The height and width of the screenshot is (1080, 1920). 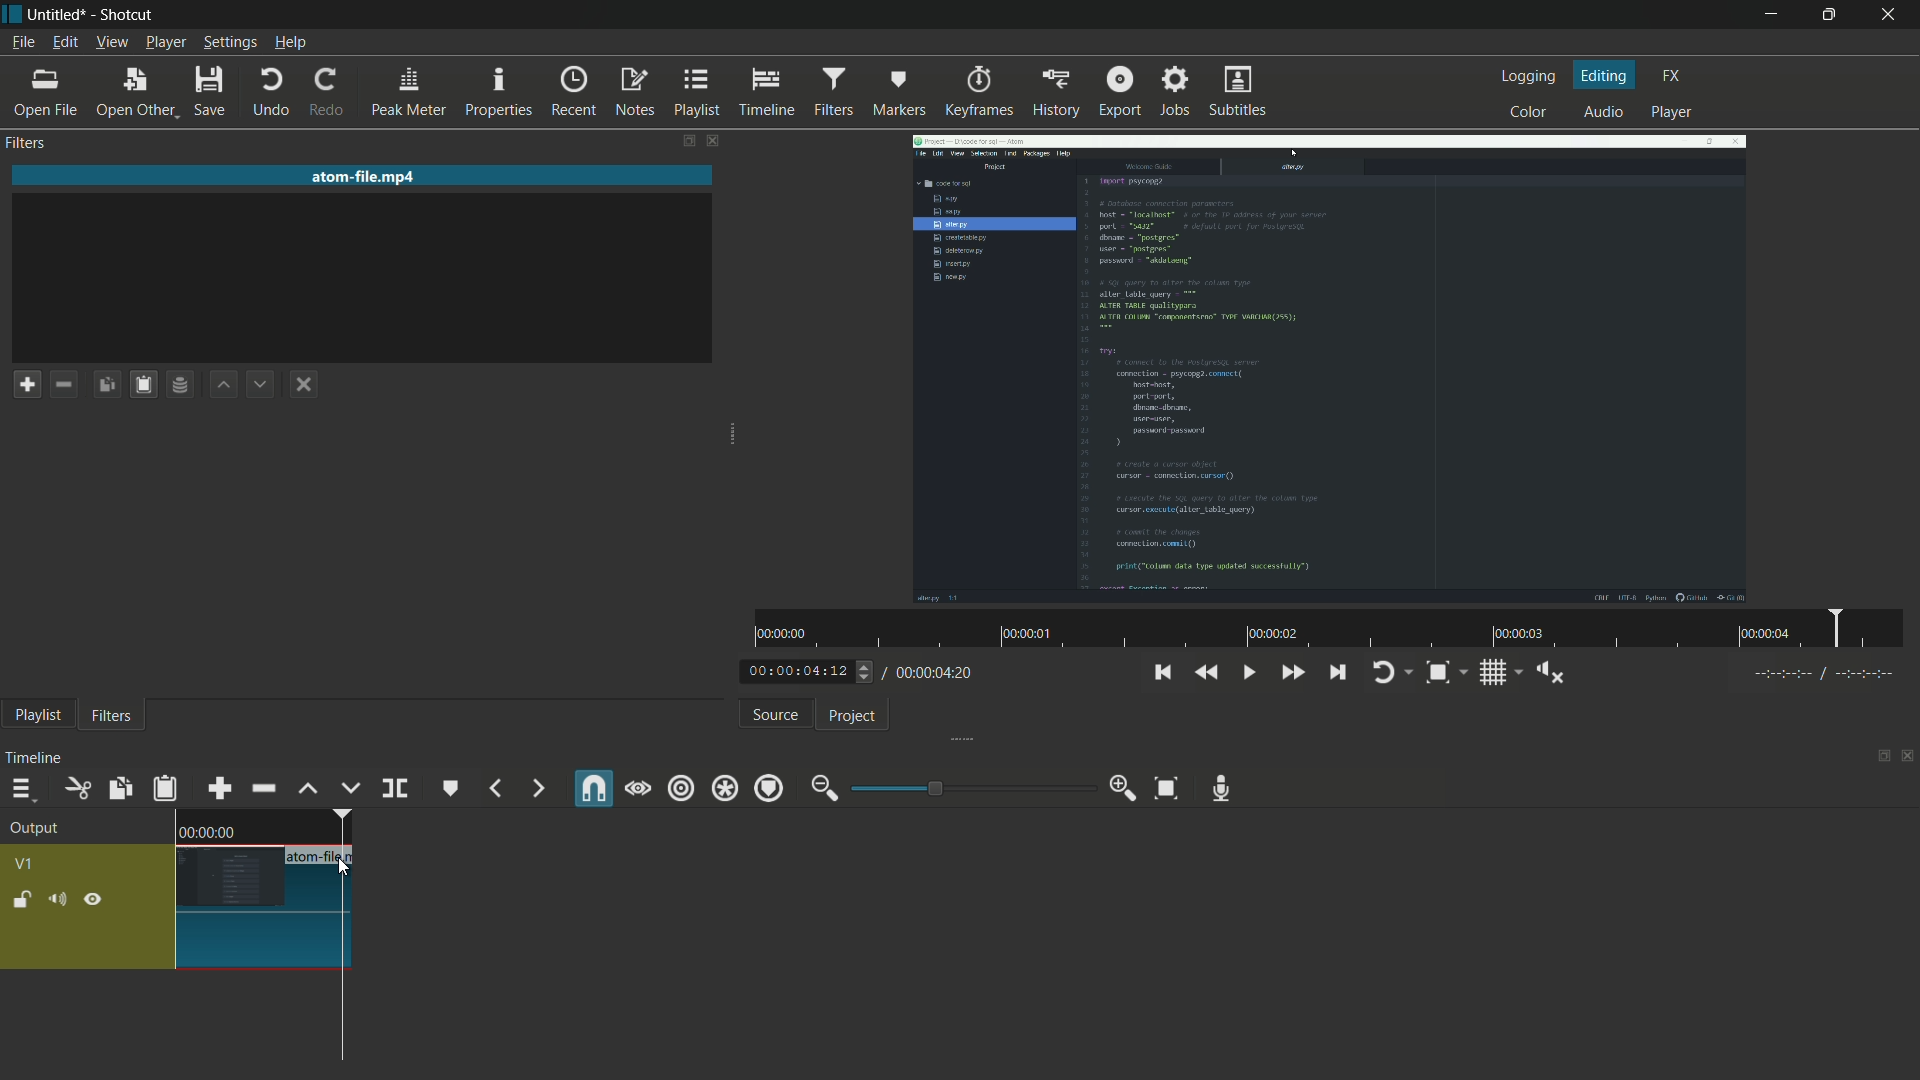 I want to click on playlist, so click(x=693, y=90).